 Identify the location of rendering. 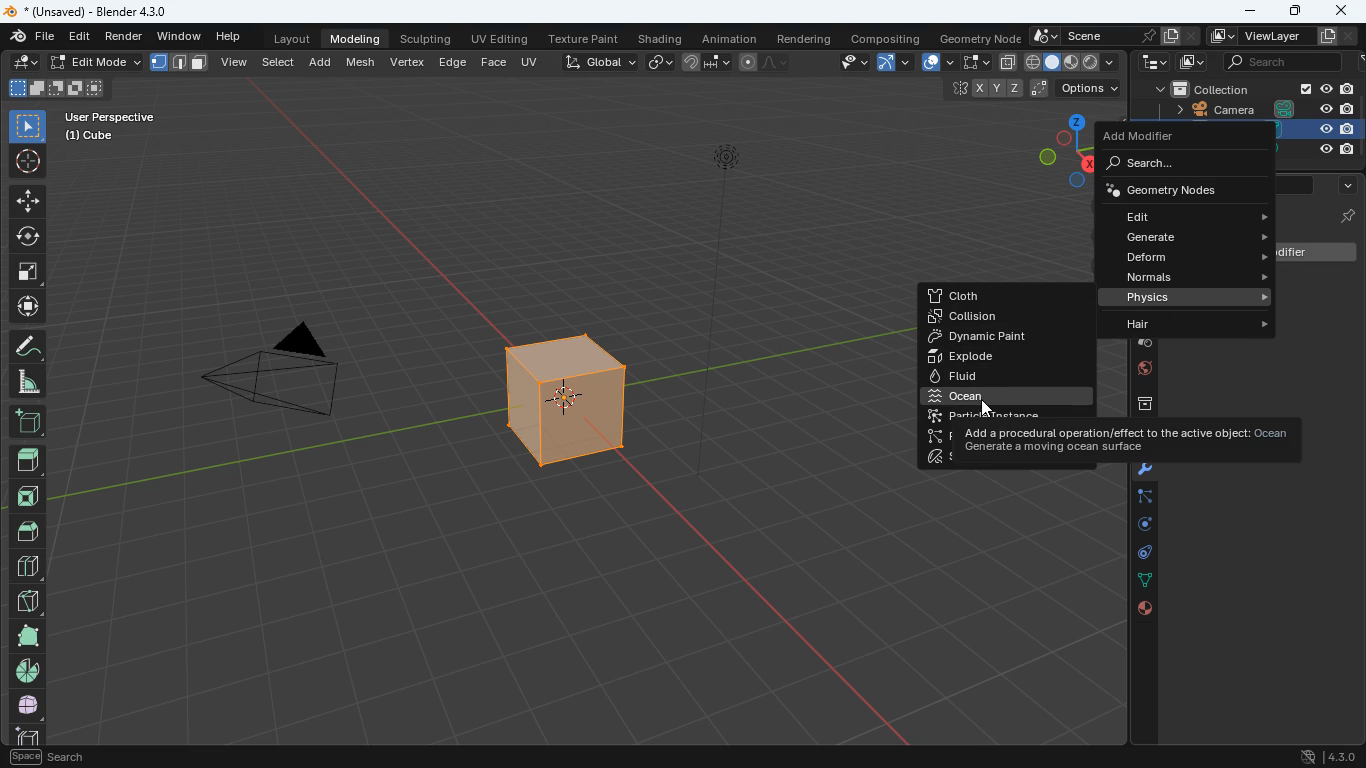
(805, 35).